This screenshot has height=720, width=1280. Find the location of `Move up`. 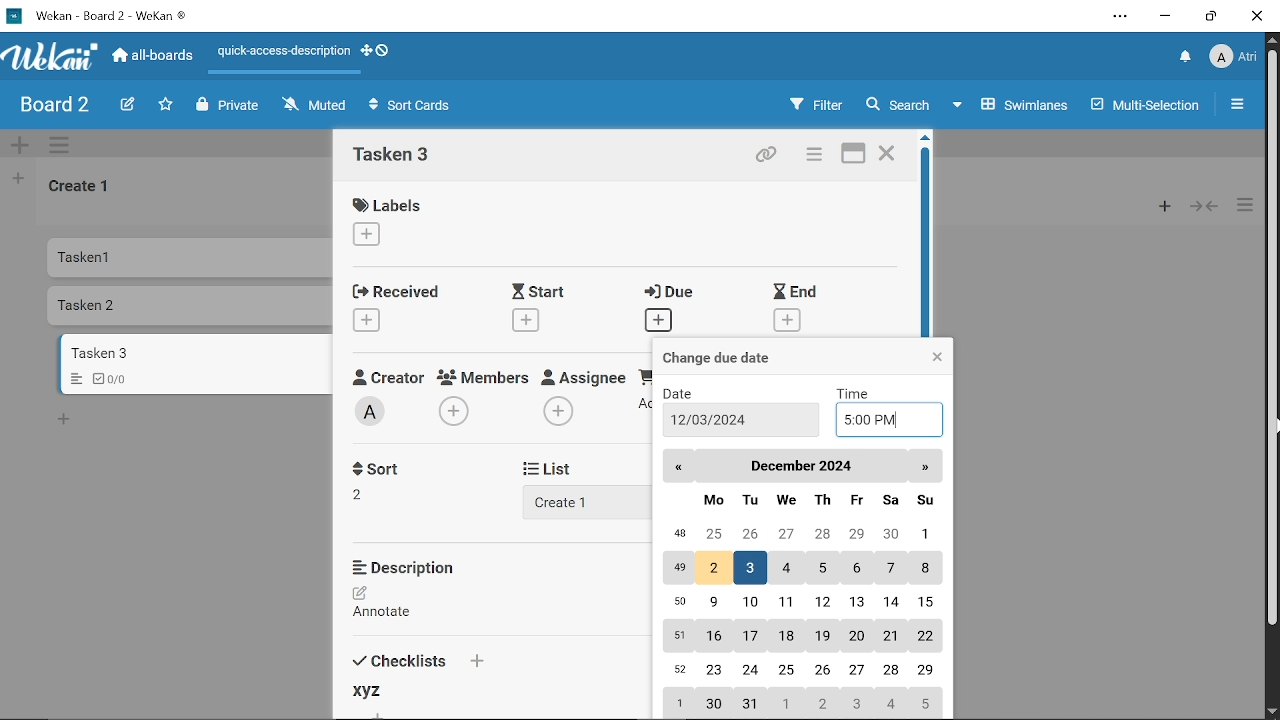

Move up is located at coordinates (1272, 40).